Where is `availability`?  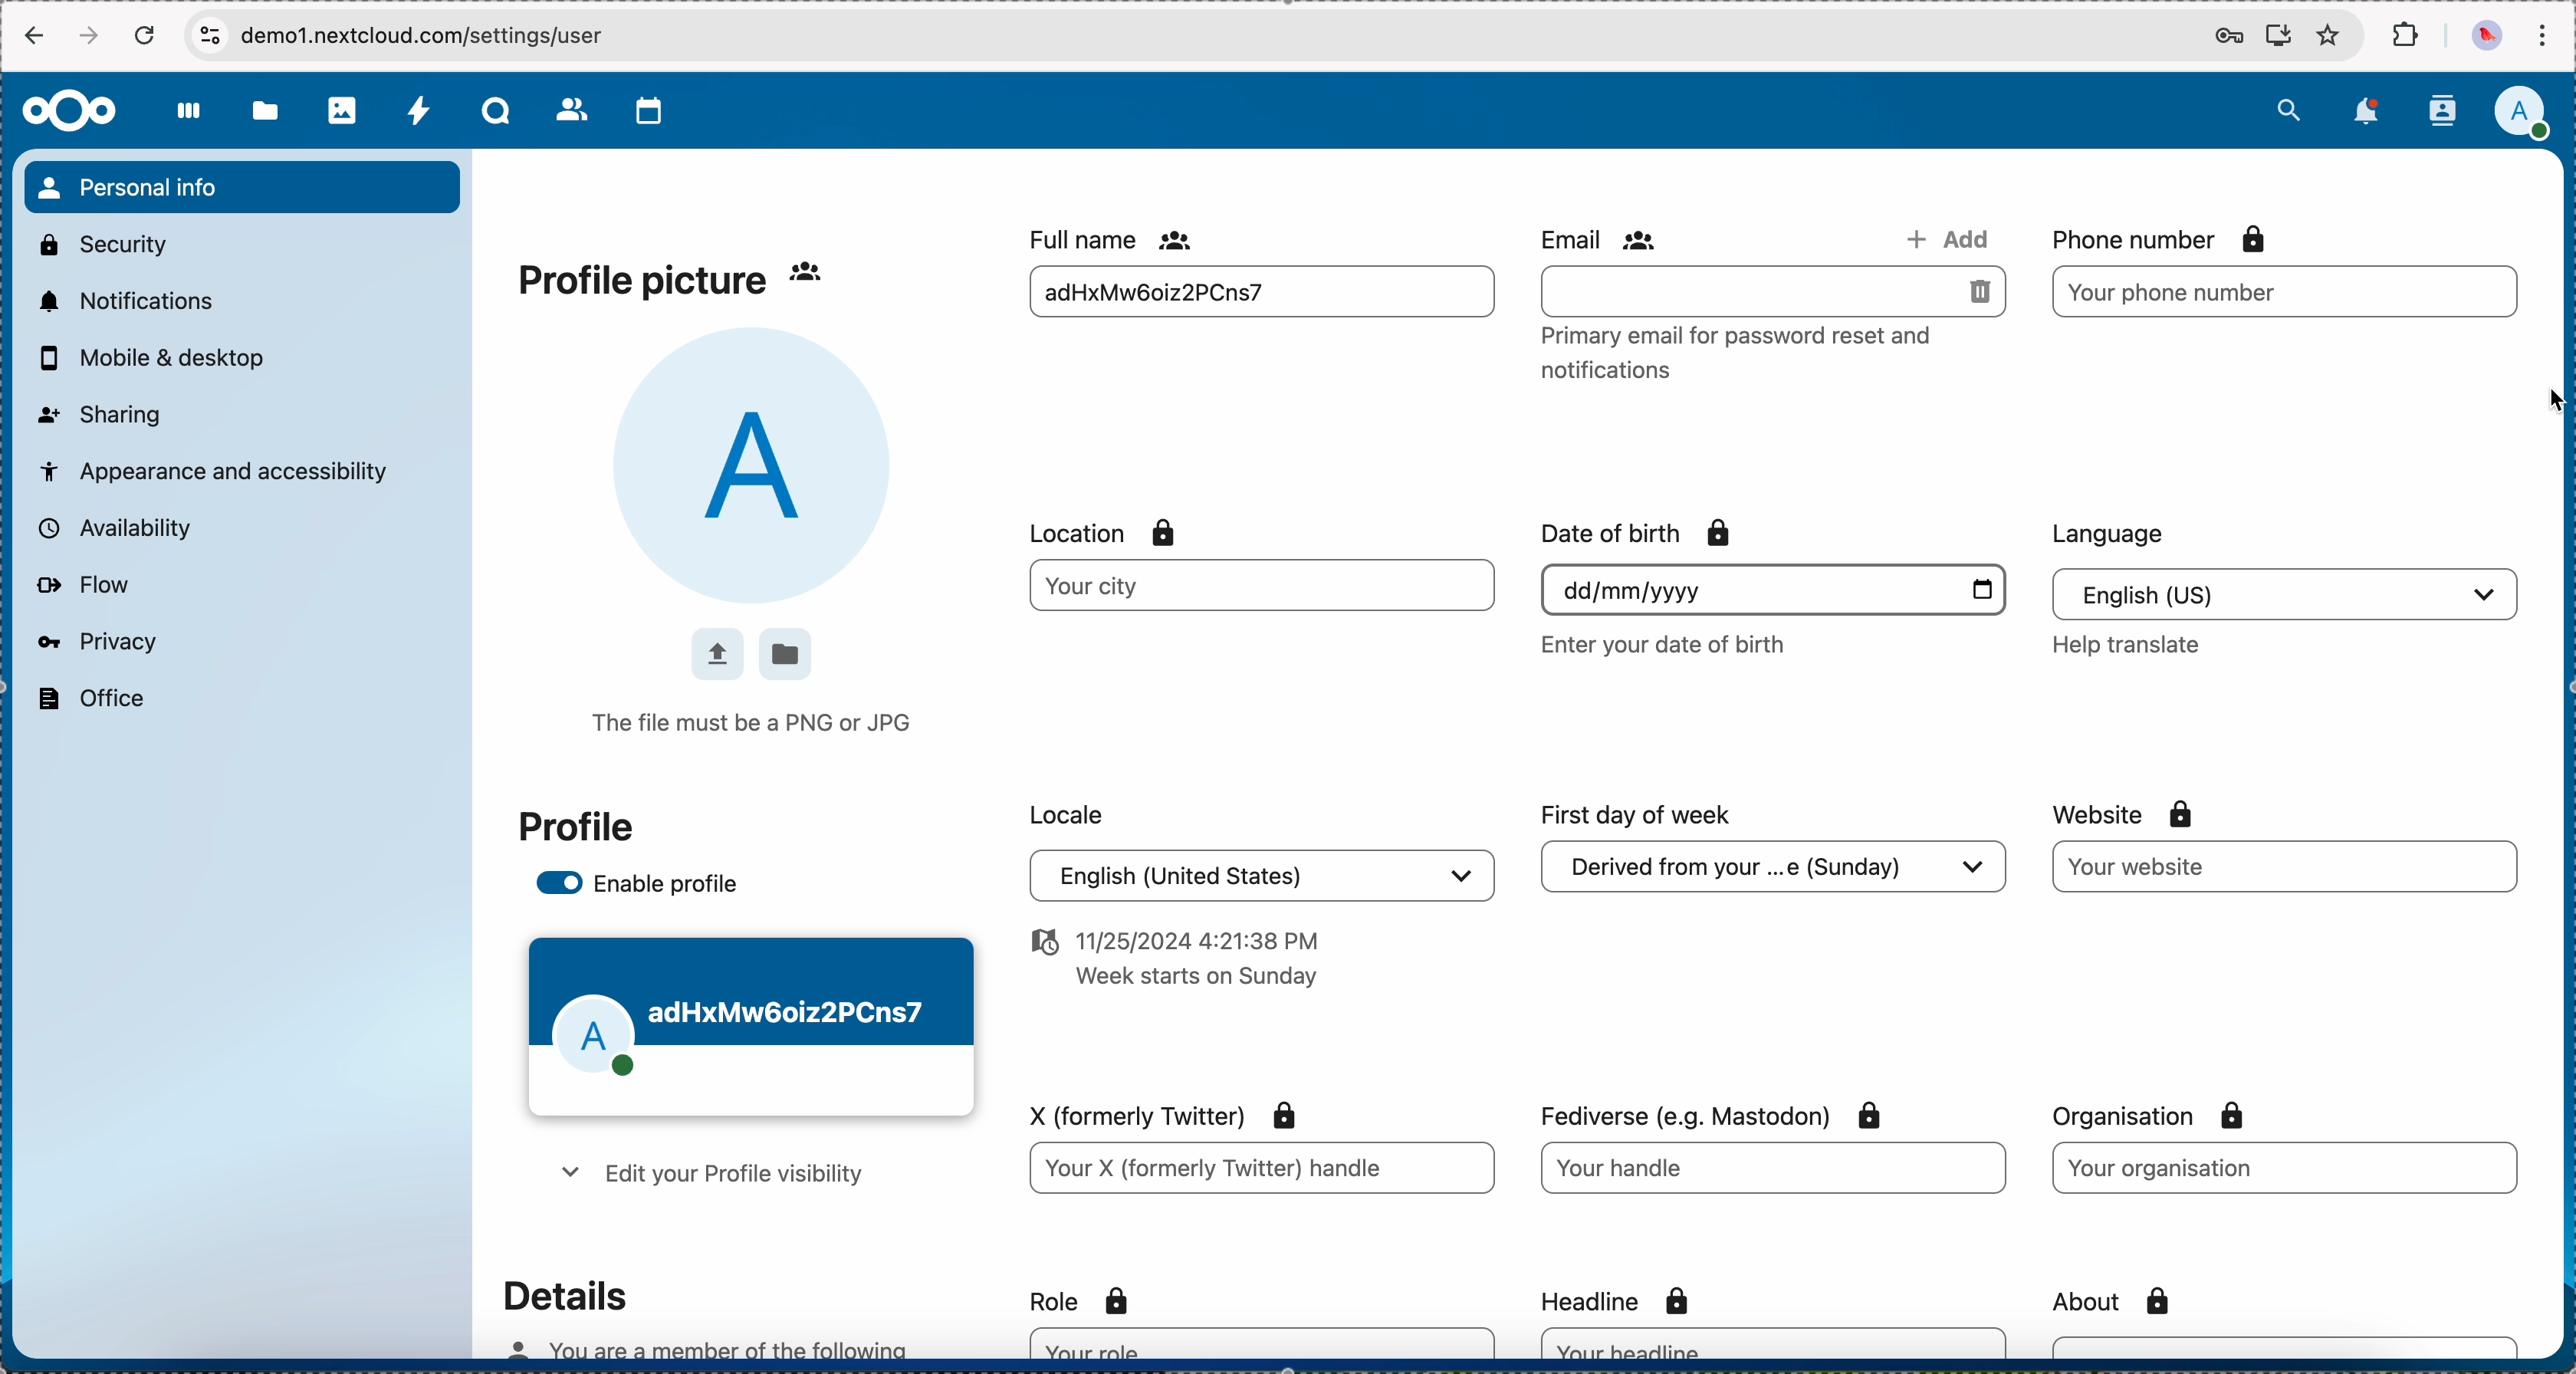
availability is located at coordinates (111, 527).